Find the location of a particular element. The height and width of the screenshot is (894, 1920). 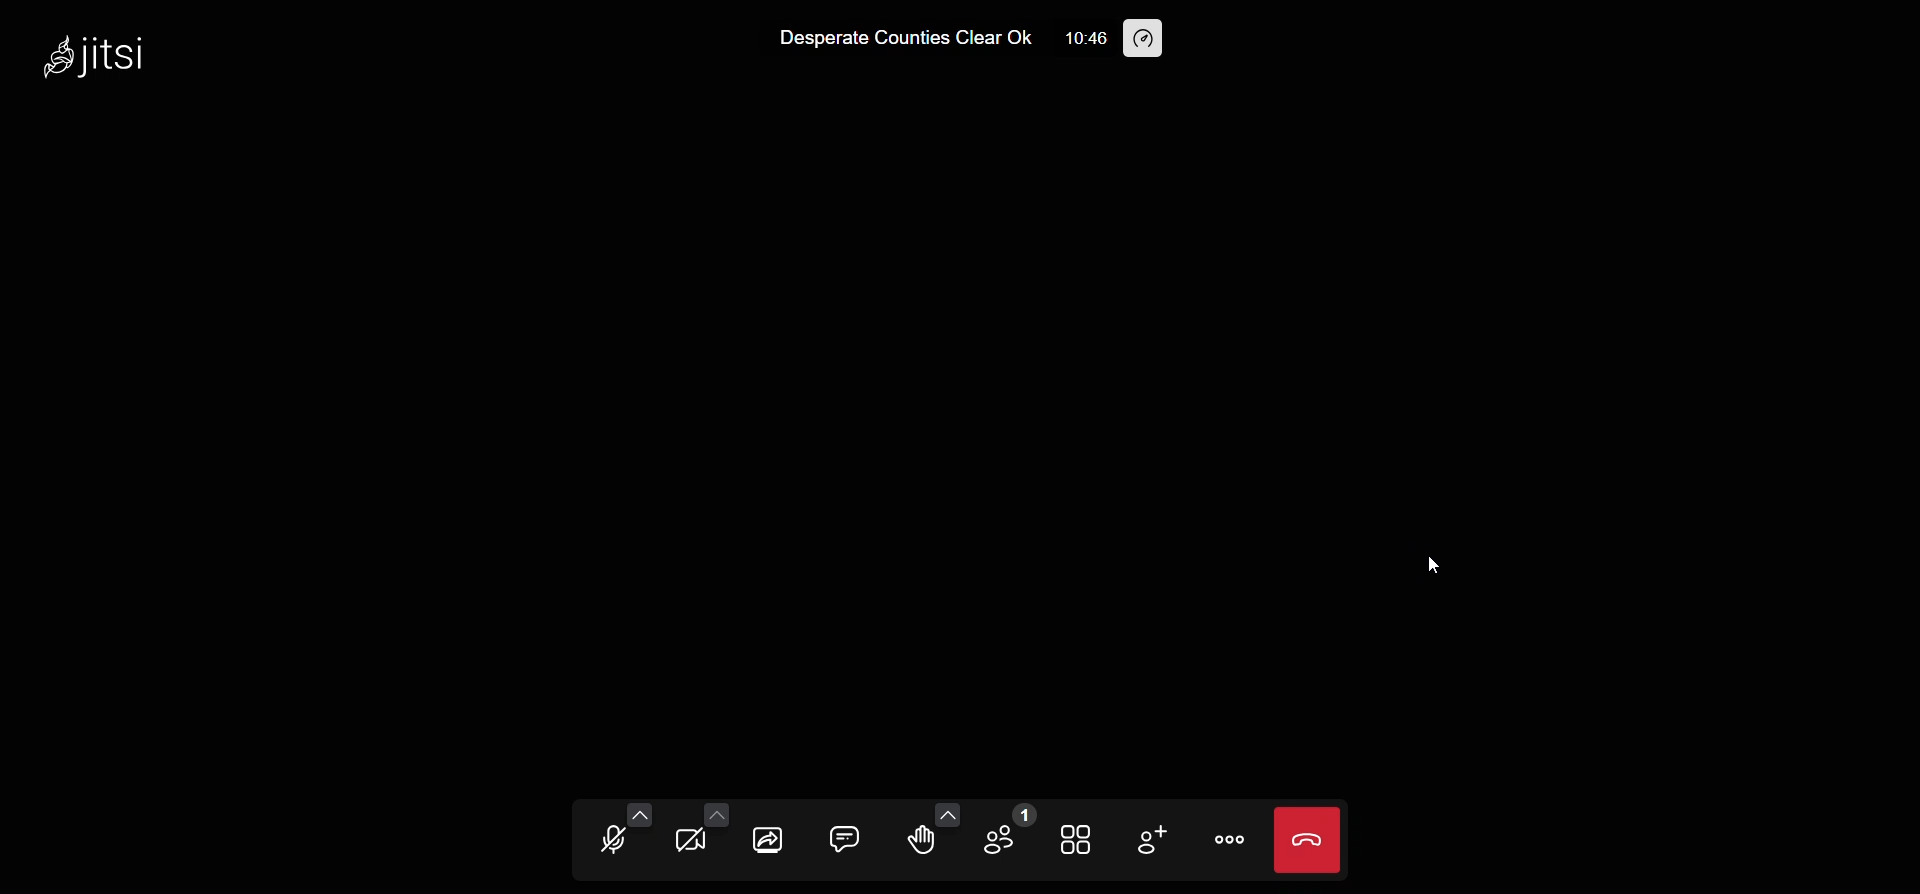

more video option is located at coordinates (719, 807).